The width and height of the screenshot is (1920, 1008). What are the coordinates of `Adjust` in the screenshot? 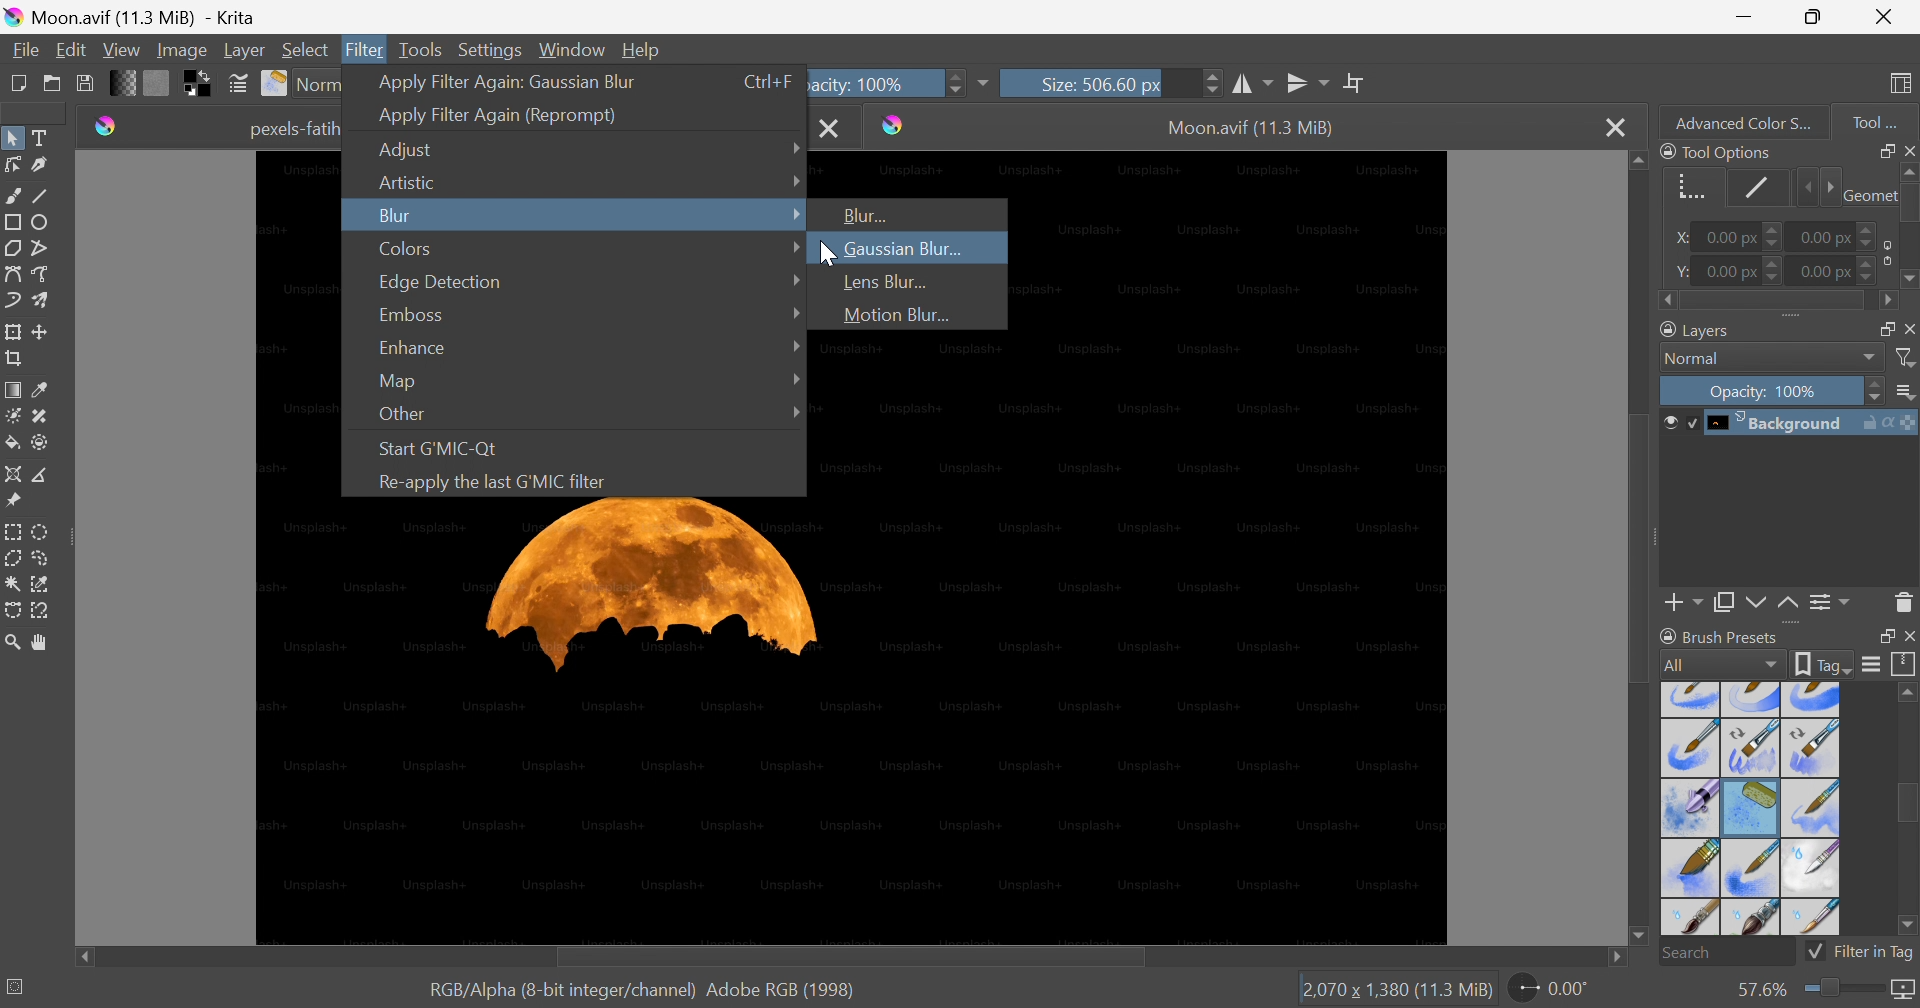 It's located at (409, 150).